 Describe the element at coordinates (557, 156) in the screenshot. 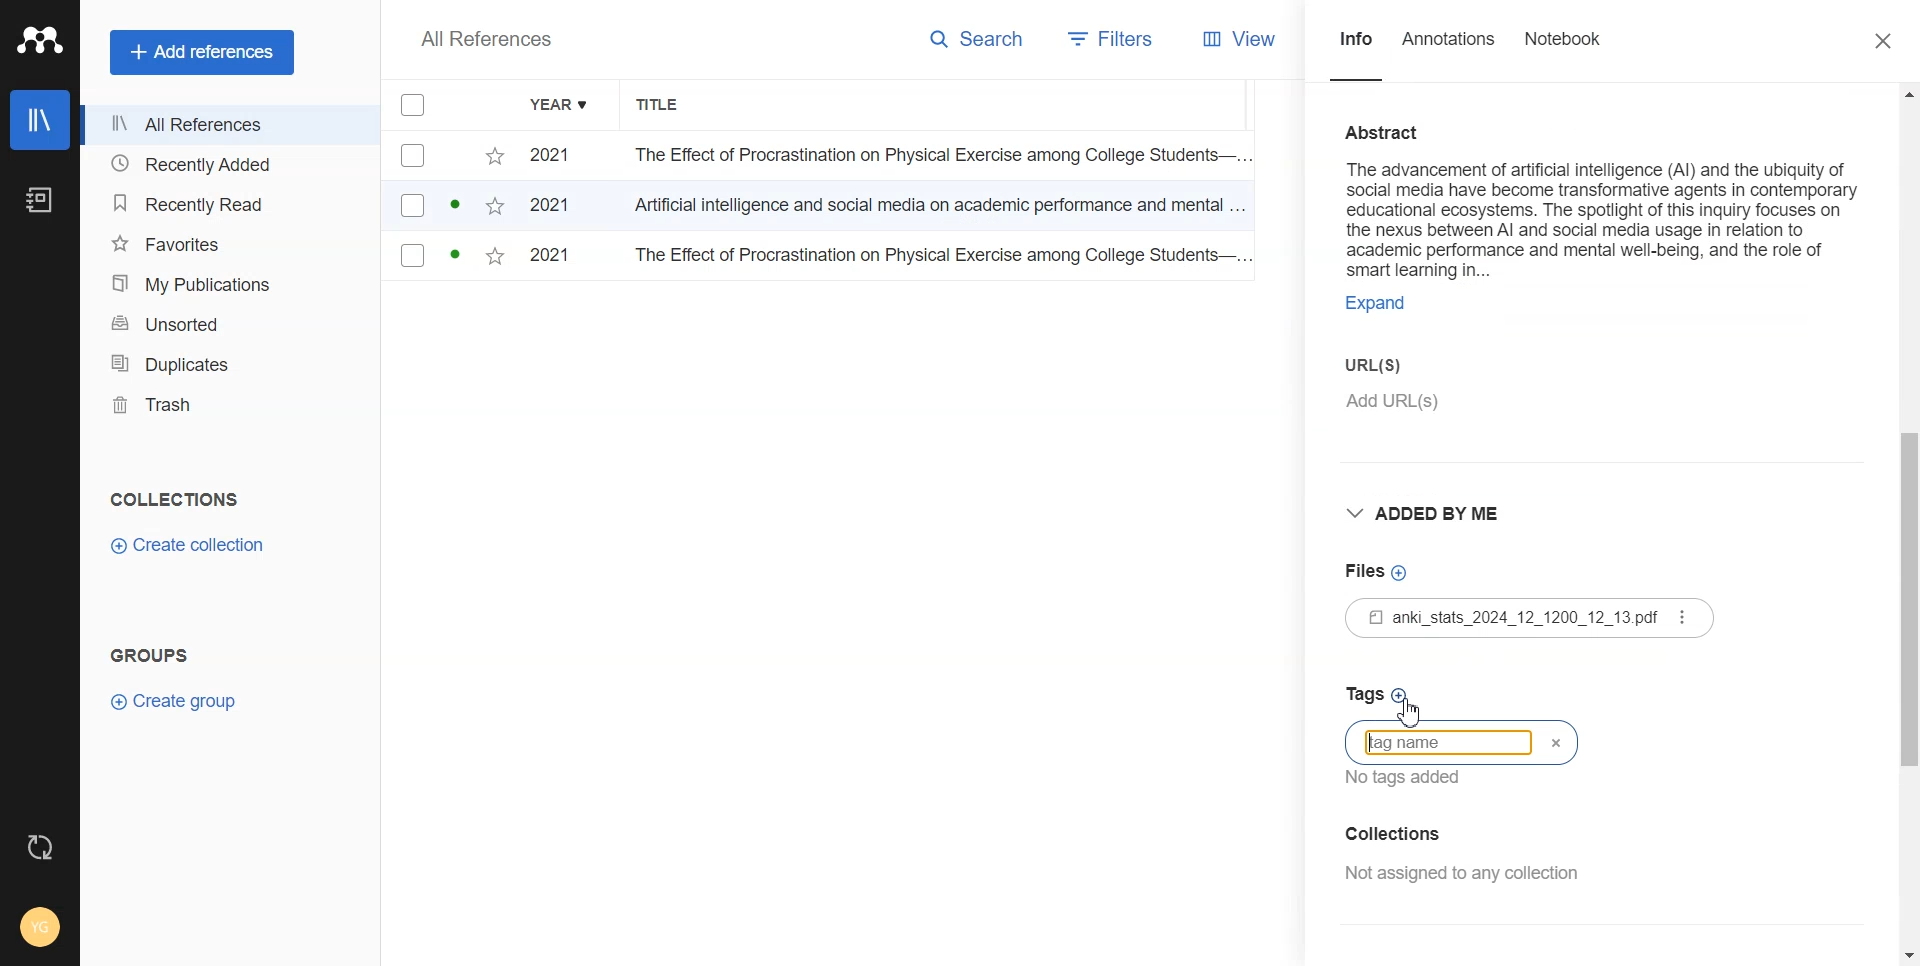

I see `2021` at that location.